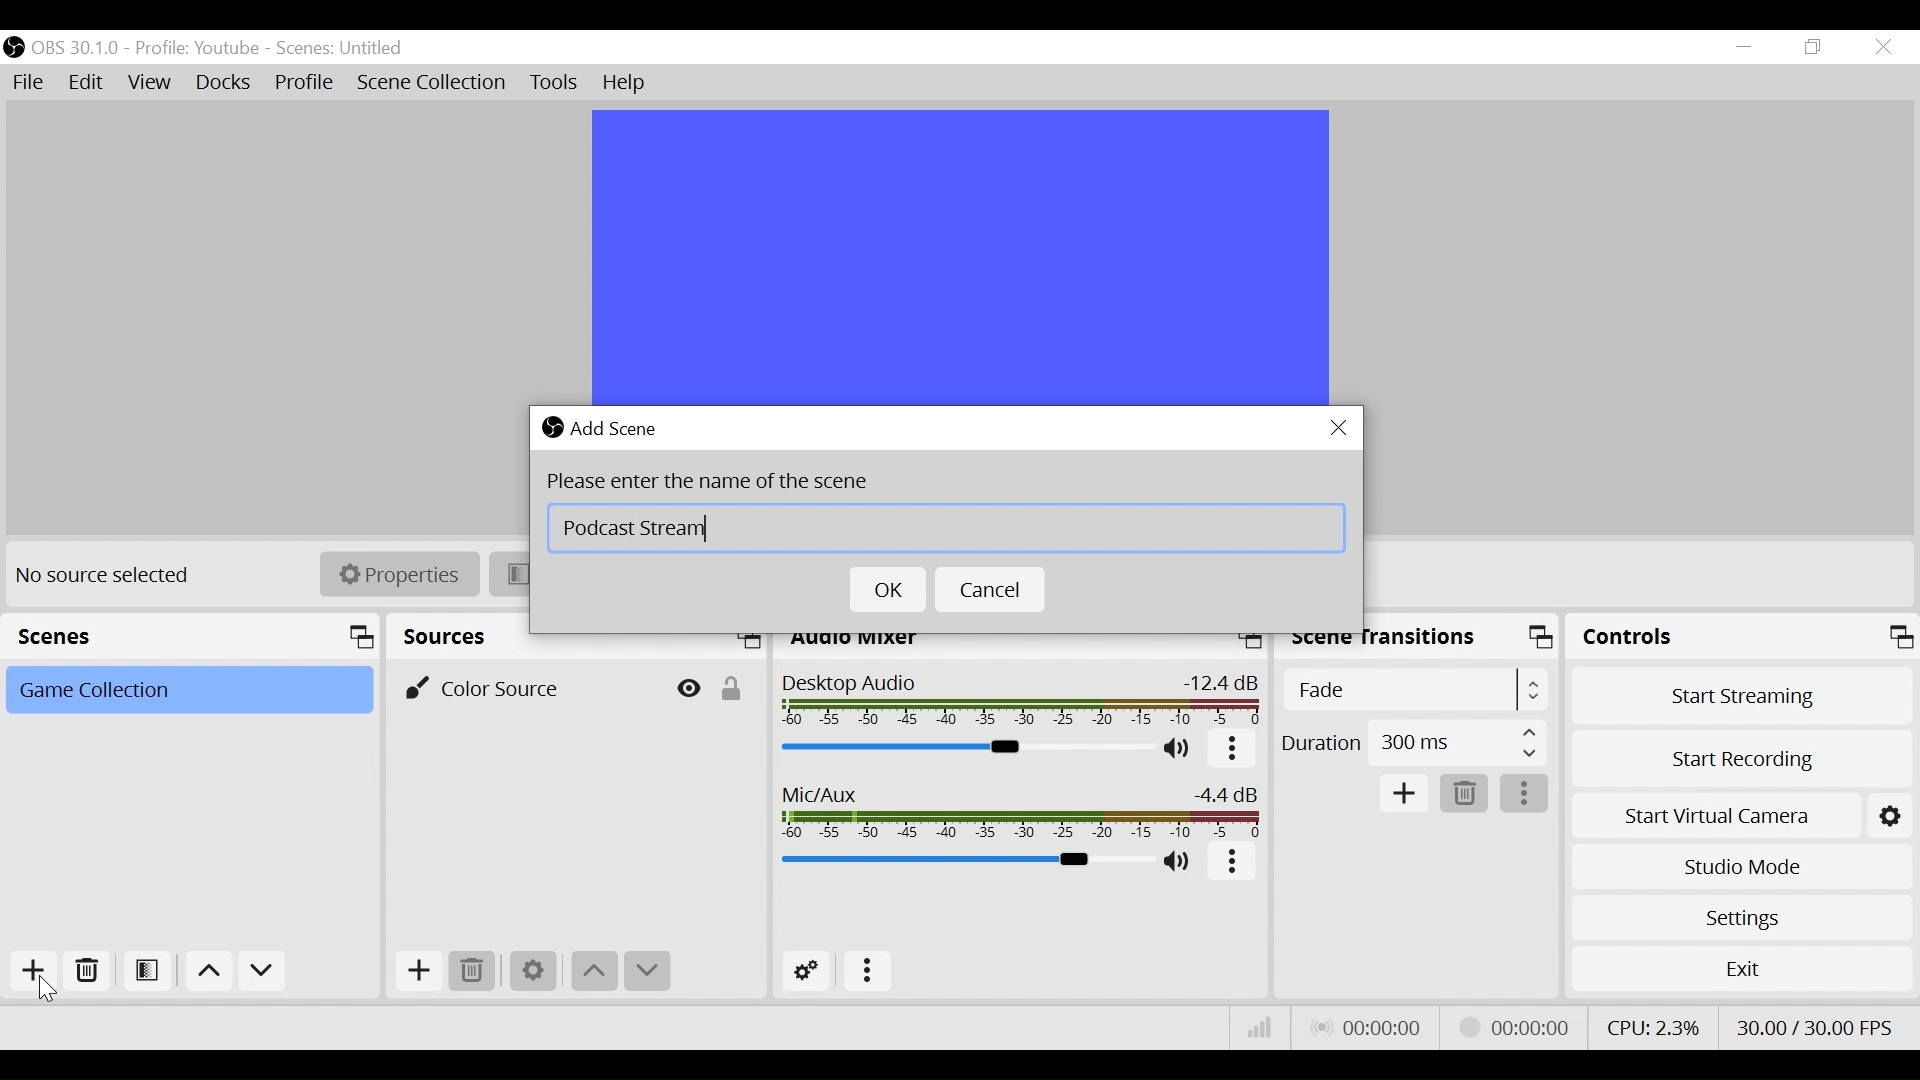  Describe the element at coordinates (471, 970) in the screenshot. I see `Delete` at that location.